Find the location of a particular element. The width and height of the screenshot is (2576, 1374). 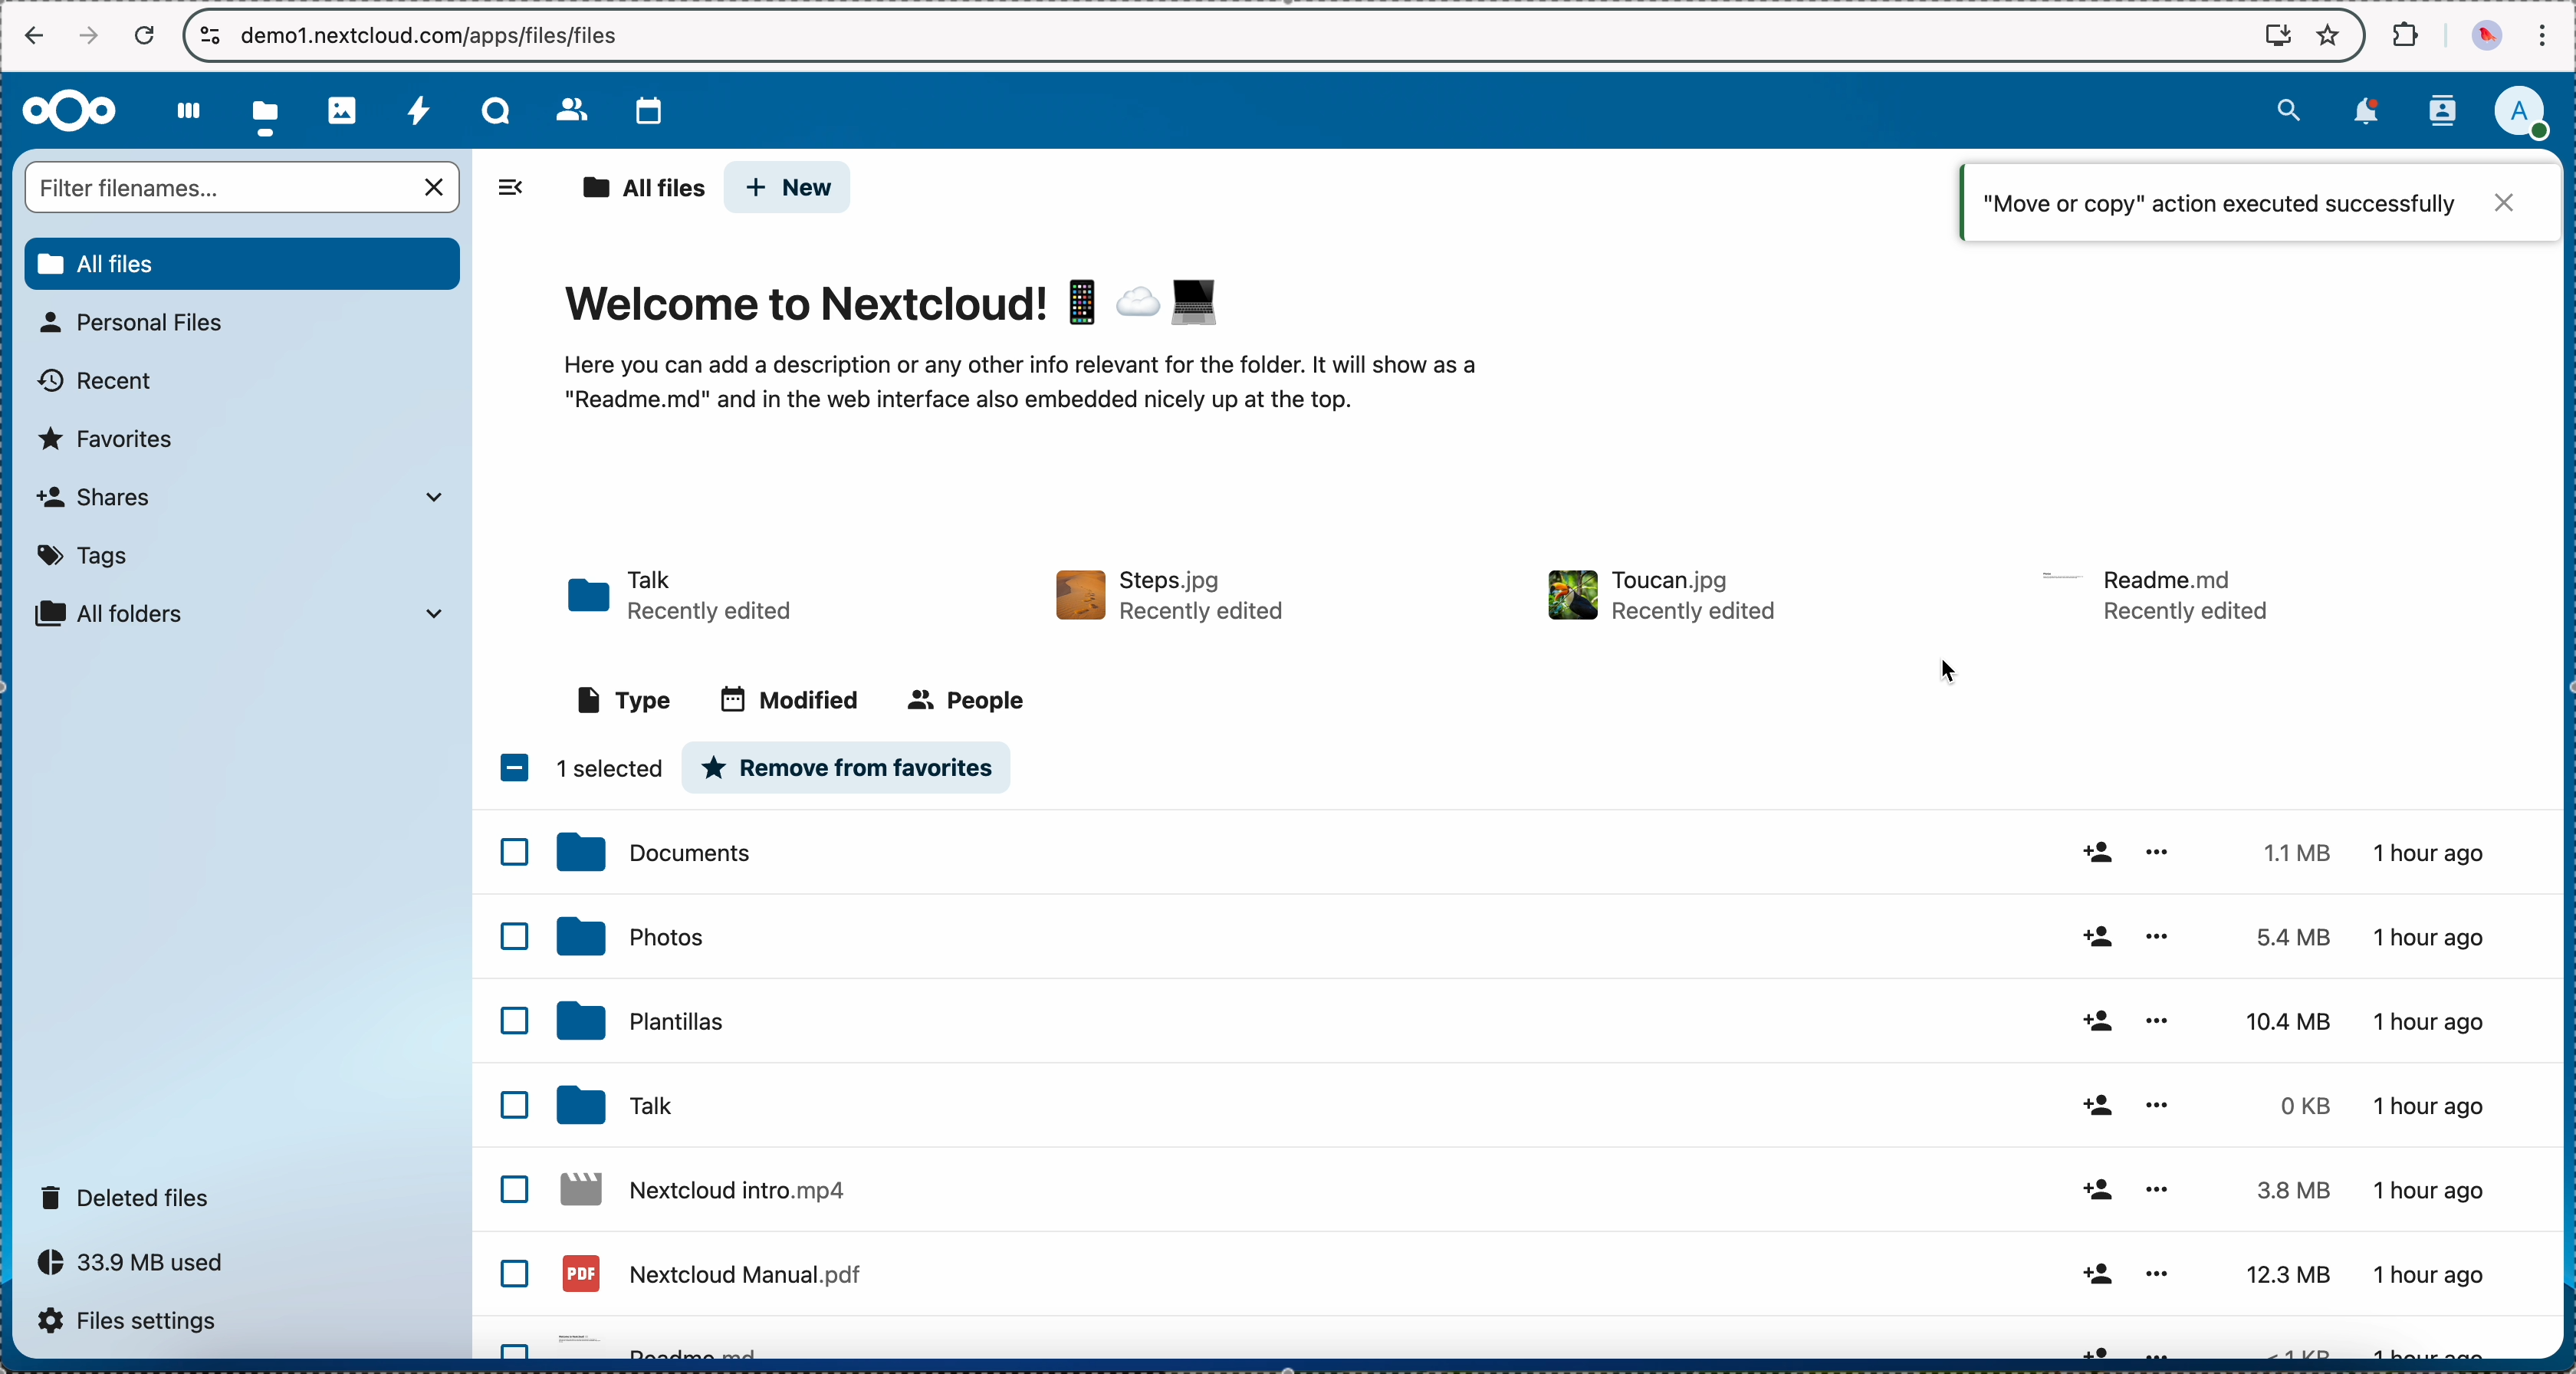

people is located at coordinates (971, 699).